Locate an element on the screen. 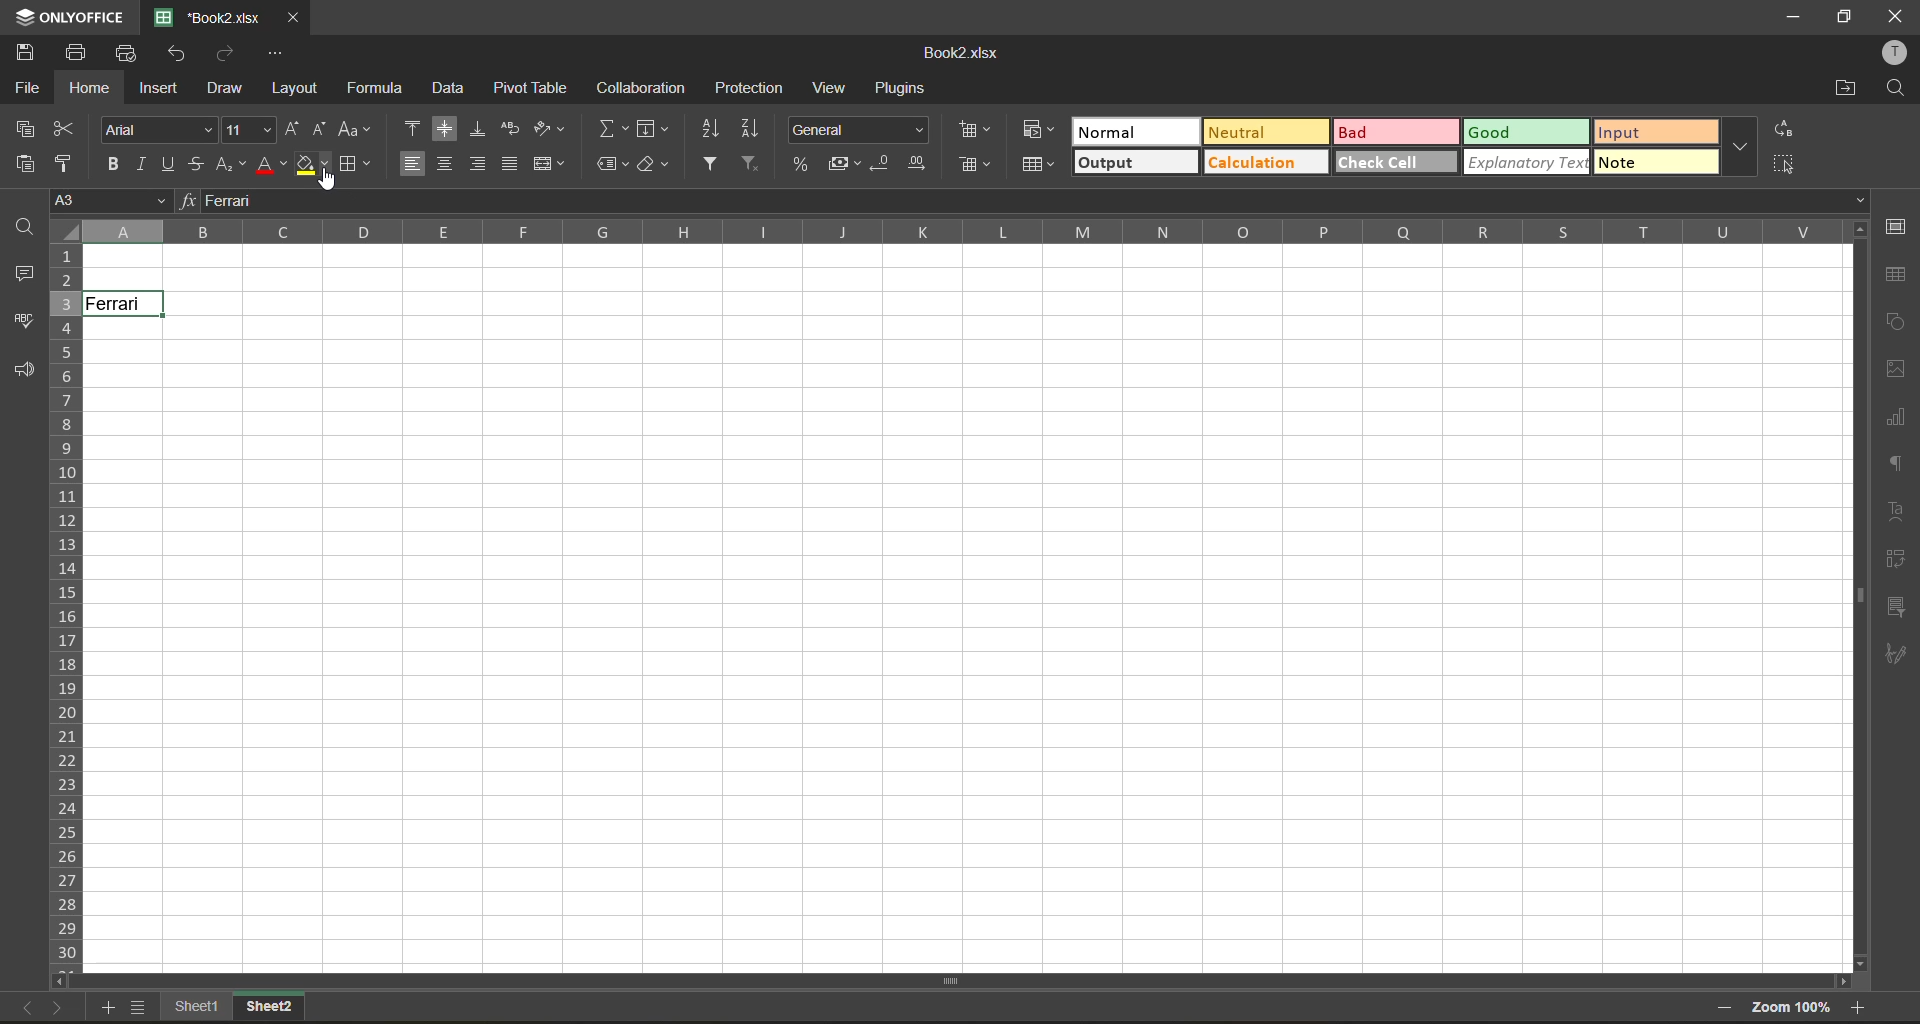 This screenshot has height=1024, width=1920. maximize is located at coordinates (1845, 19).